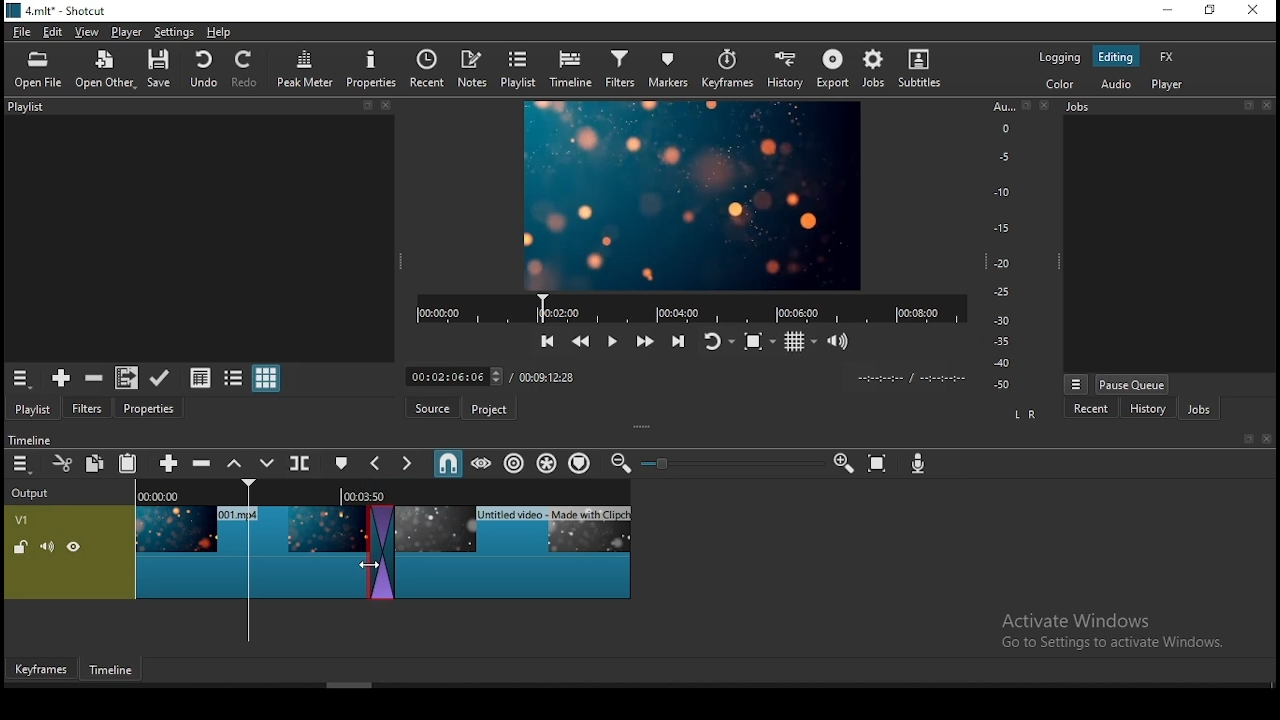 Image resolution: width=1280 pixels, height=720 pixels. Describe the element at coordinates (758, 342) in the screenshot. I see `toggle zoom` at that location.